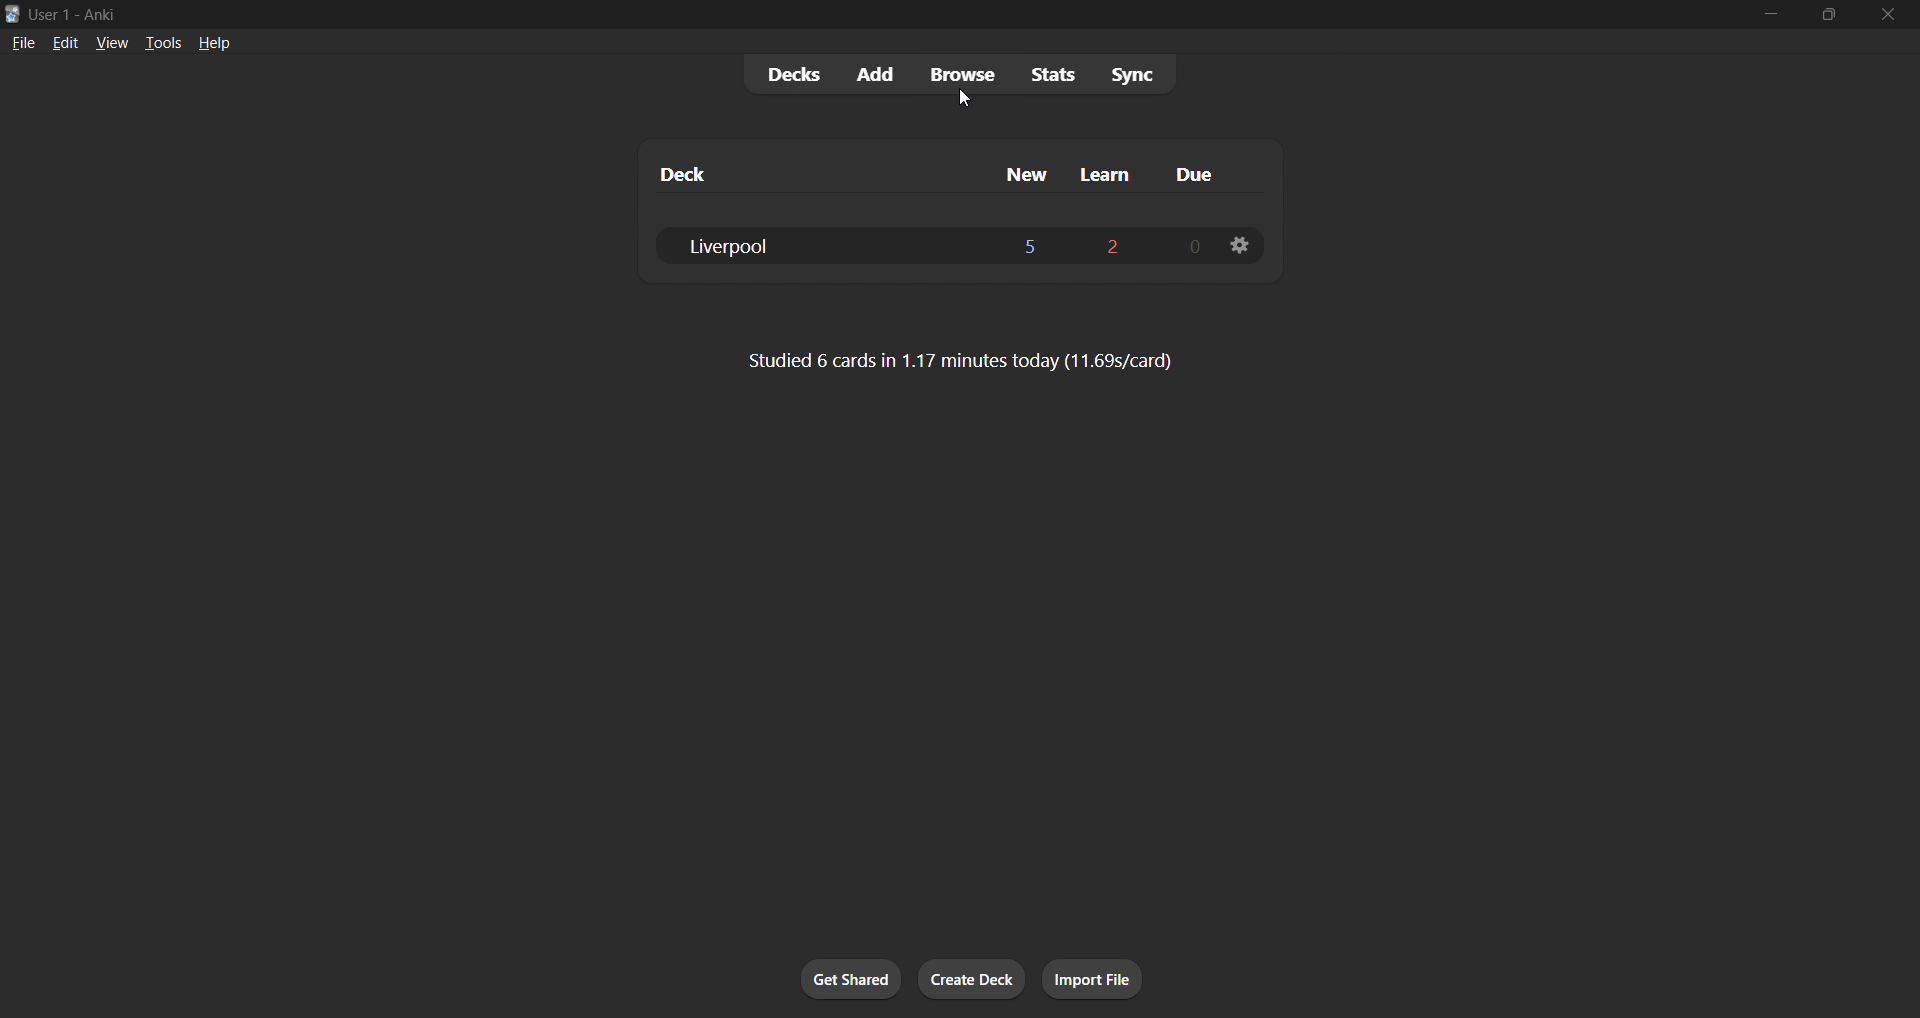 The image size is (1920, 1018). Describe the element at coordinates (792, 74) in the screenshot. I see `decks` at that location.